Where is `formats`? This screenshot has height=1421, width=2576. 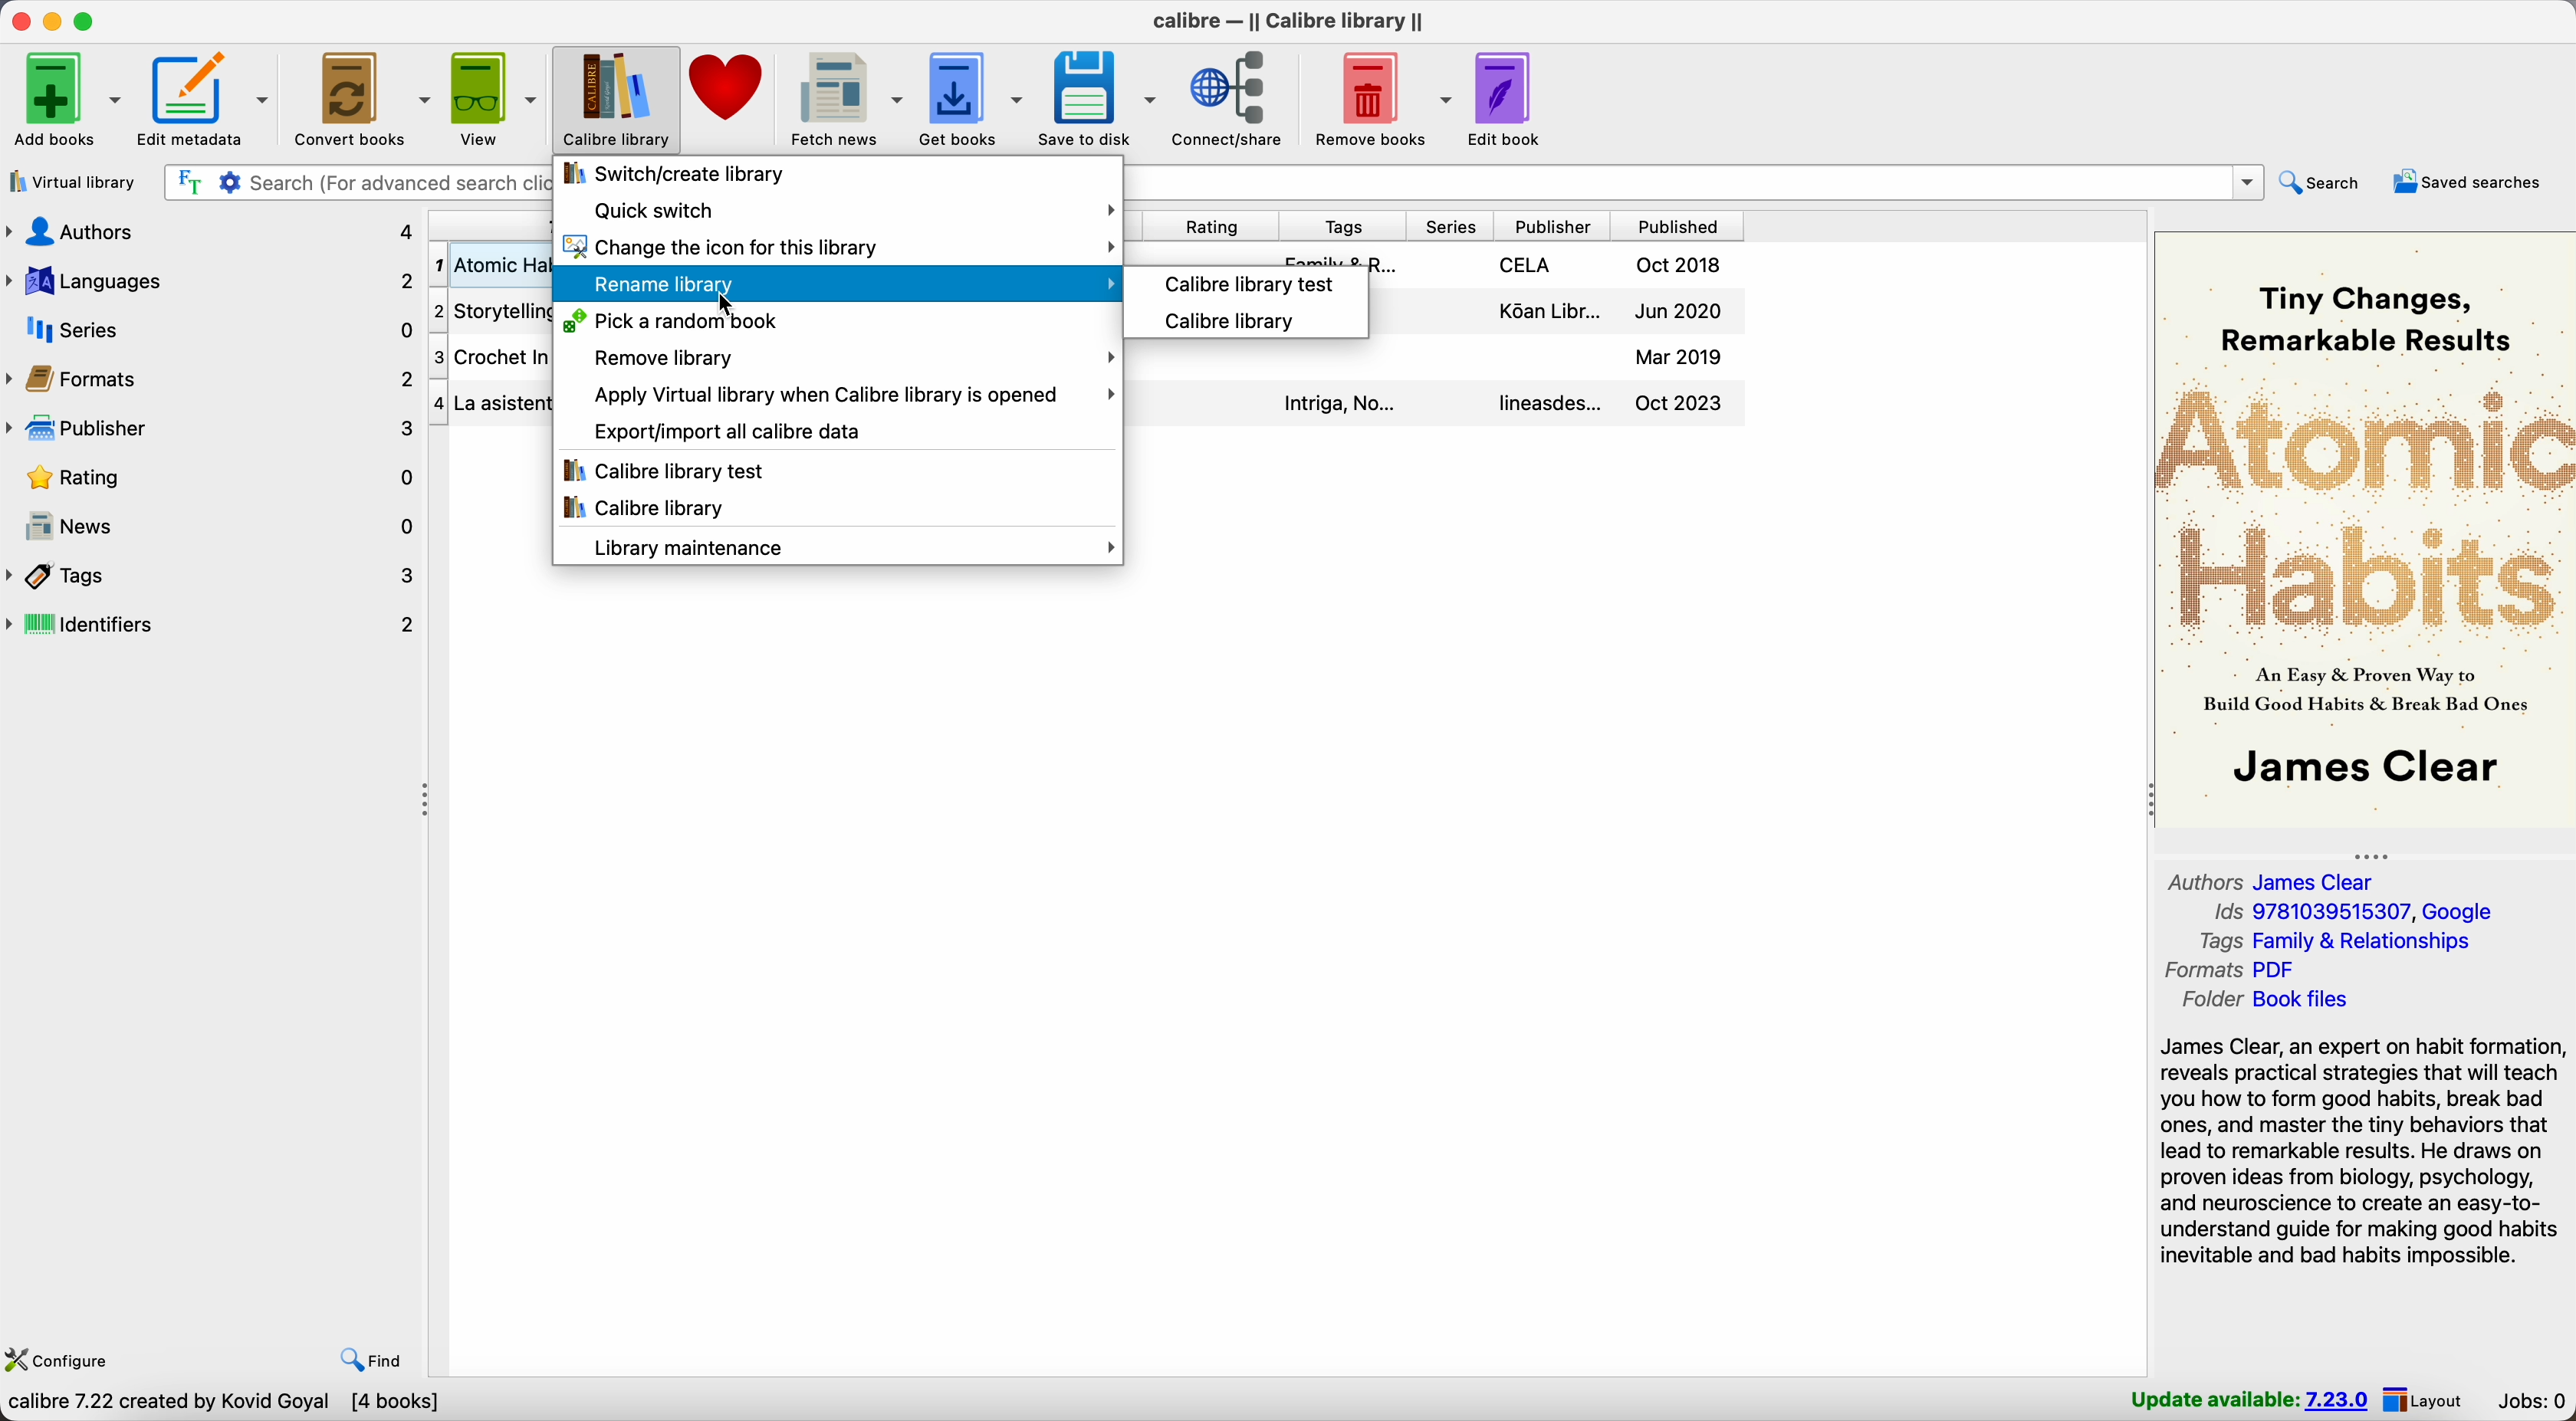 formats is located at coordinates (213, 378).